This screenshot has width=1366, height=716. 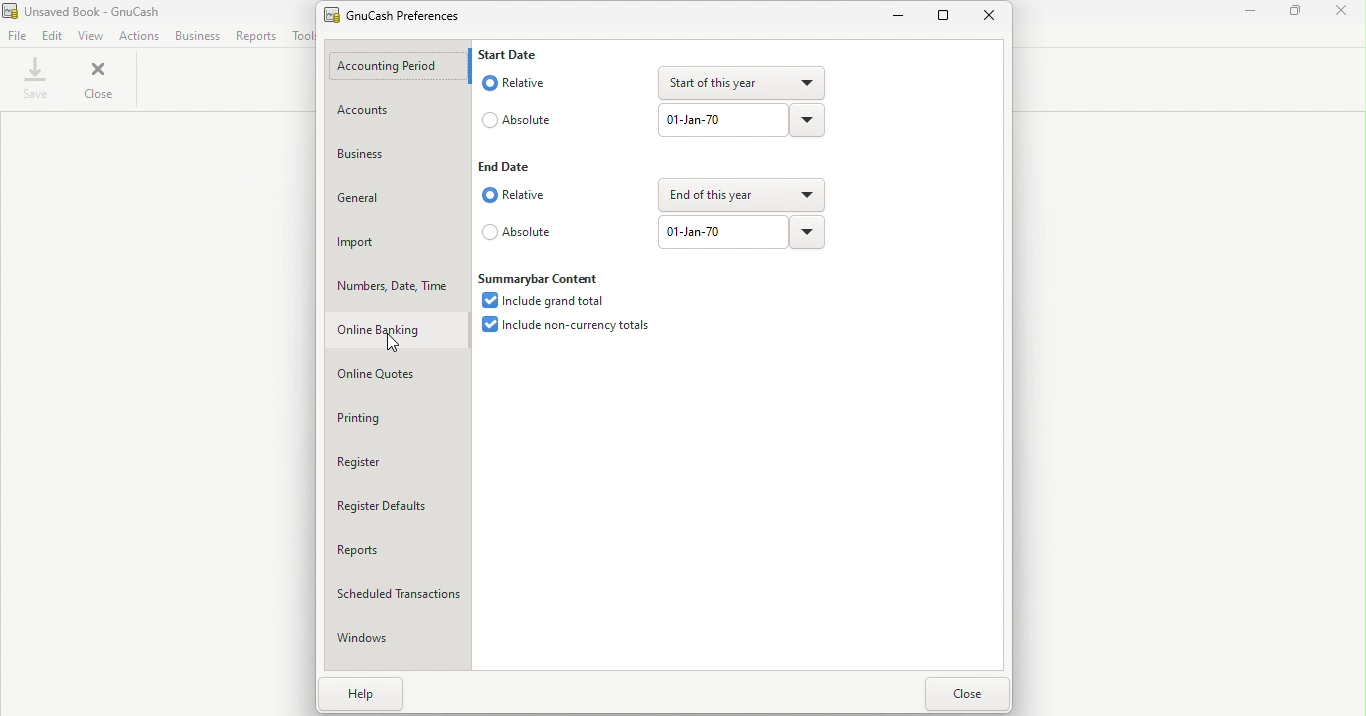 What do you see at coordinates (355, 696) in the screenshot?
I see `Help` at bounding box center [355, 696].